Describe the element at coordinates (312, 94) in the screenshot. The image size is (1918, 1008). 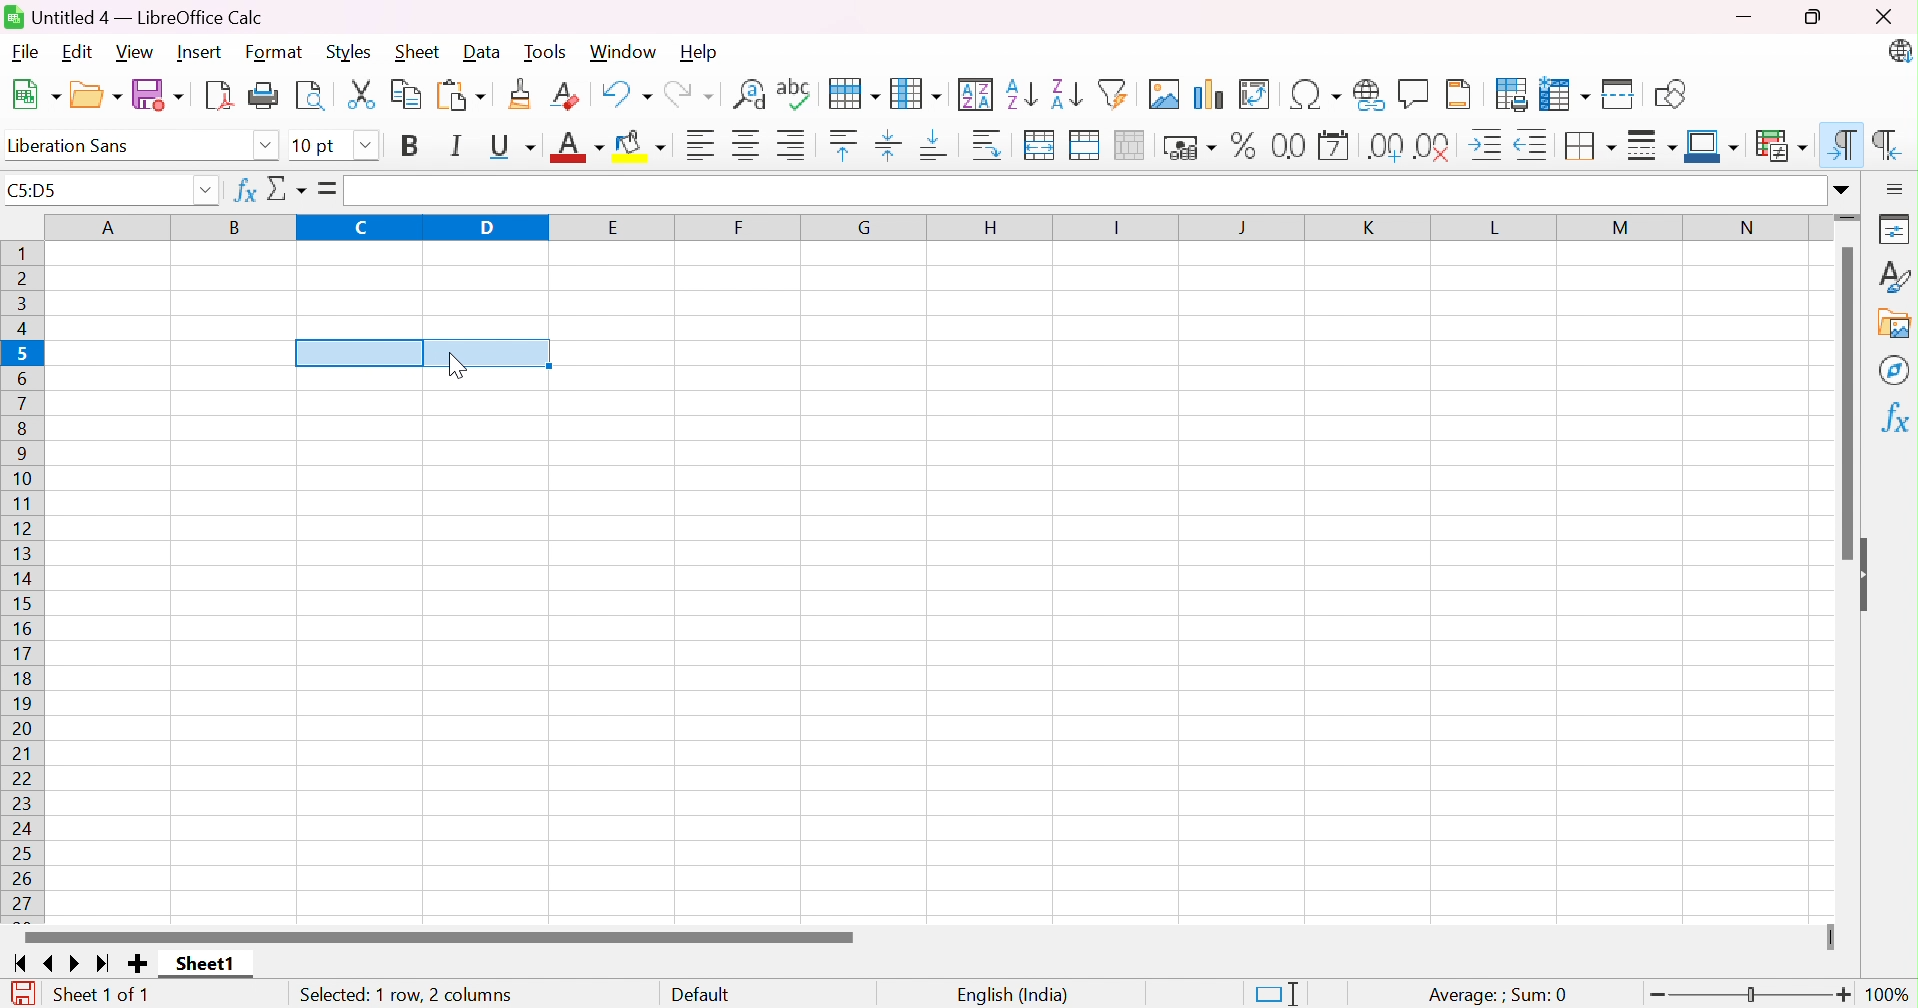
I see `Toggle Print Preview` at that location.